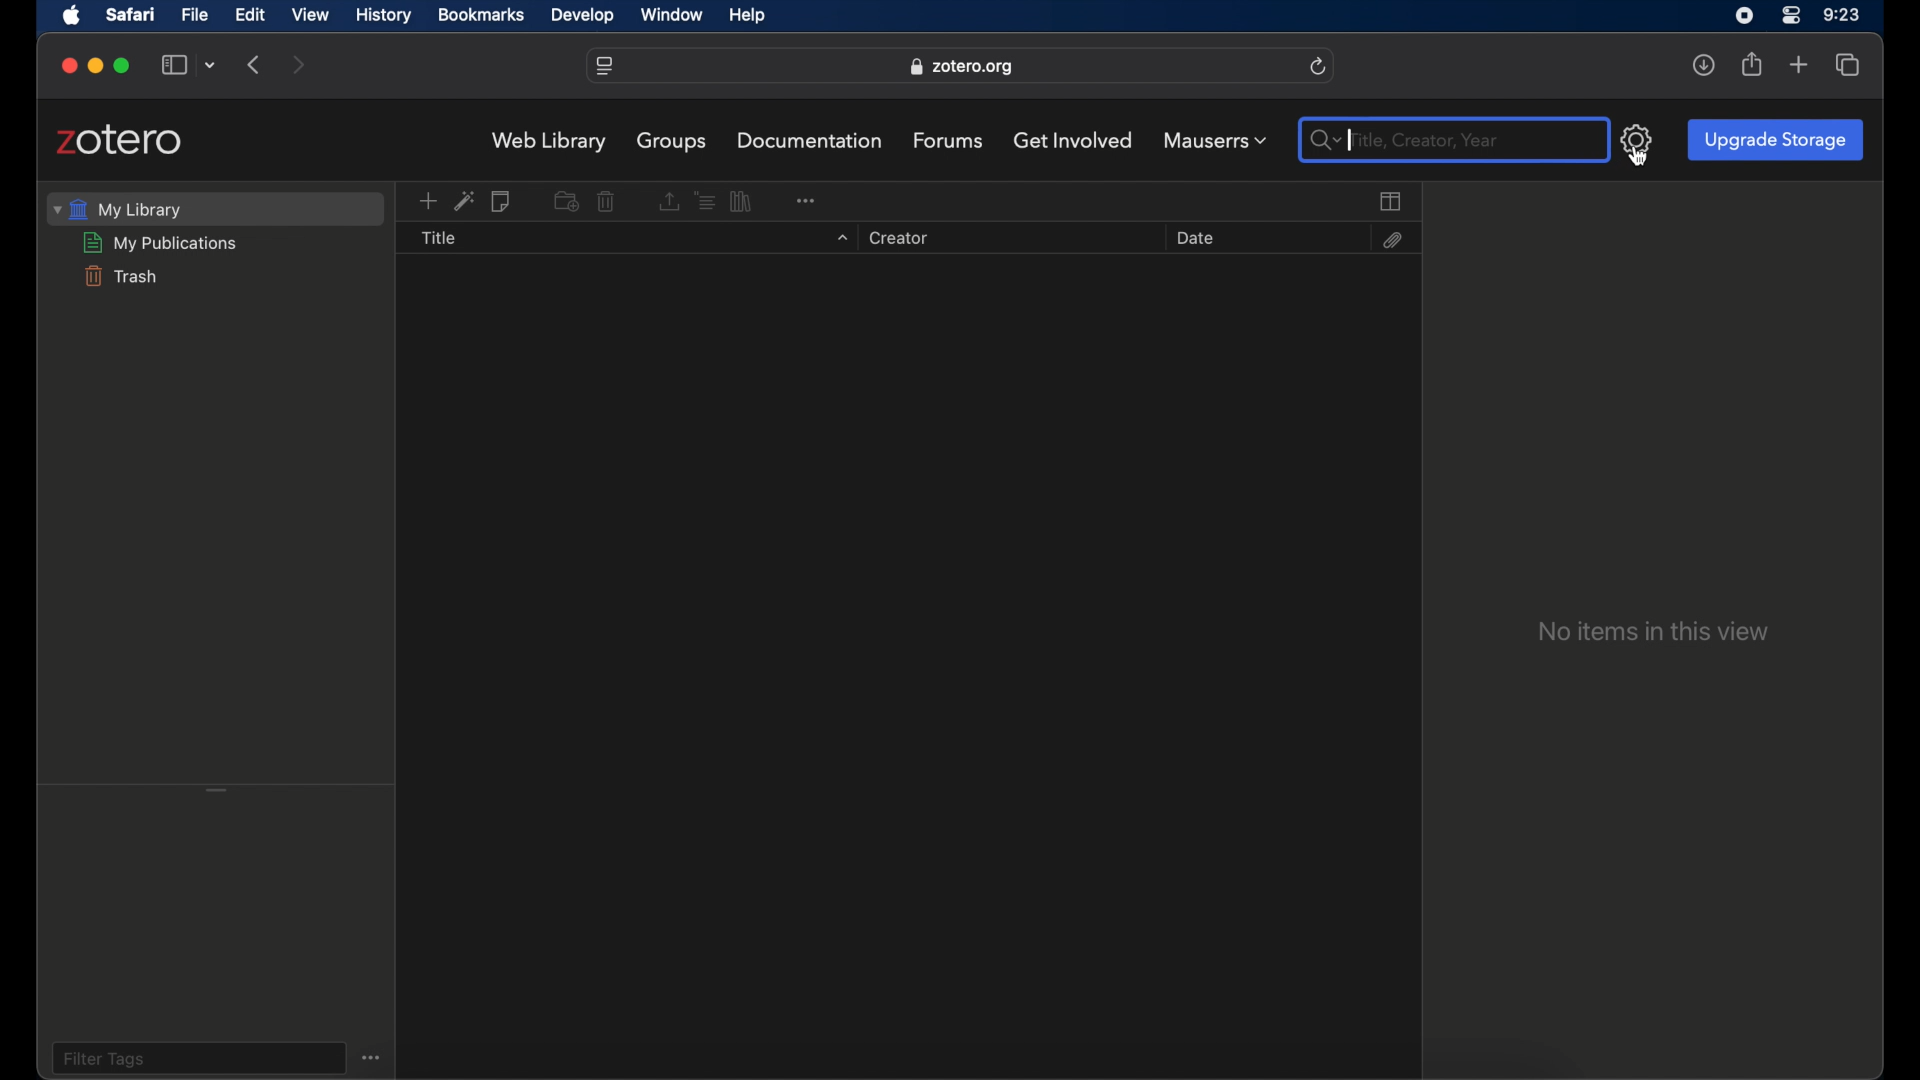  I want to click on minimize, so click(94, 66).